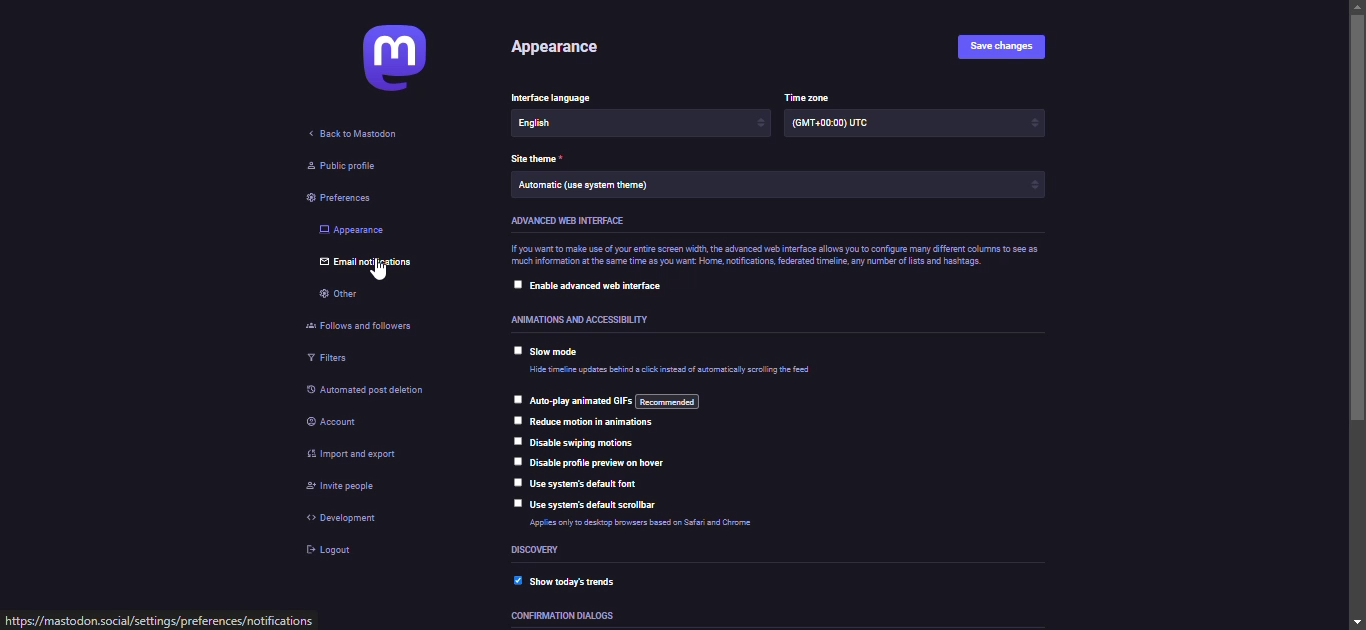 The height and width of the screenshot is (630, 1366). What do you see at coordinates (153, 621) in the screenshot?
I see `website` at bounding box center [153, 621].